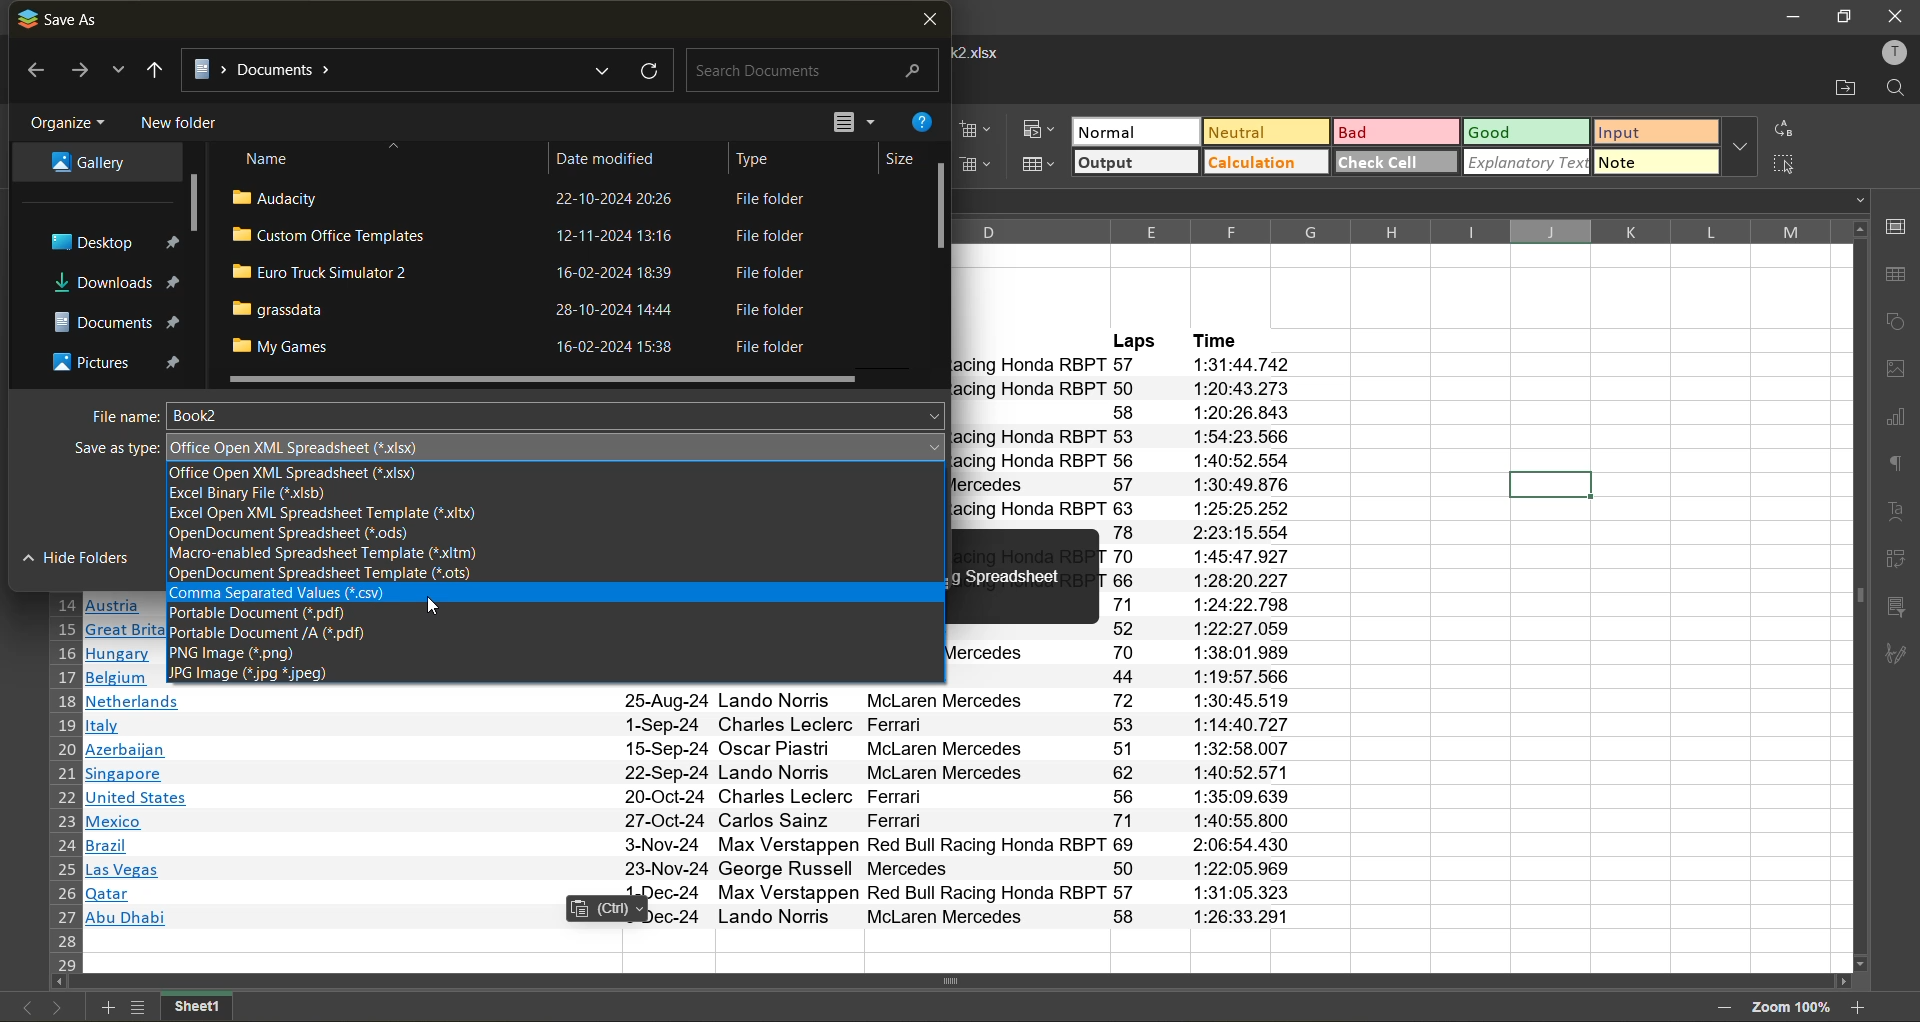 Image resolution: width=1920 pixels, height=1022 pixels. I want to click on xltm, so click(336, 554).